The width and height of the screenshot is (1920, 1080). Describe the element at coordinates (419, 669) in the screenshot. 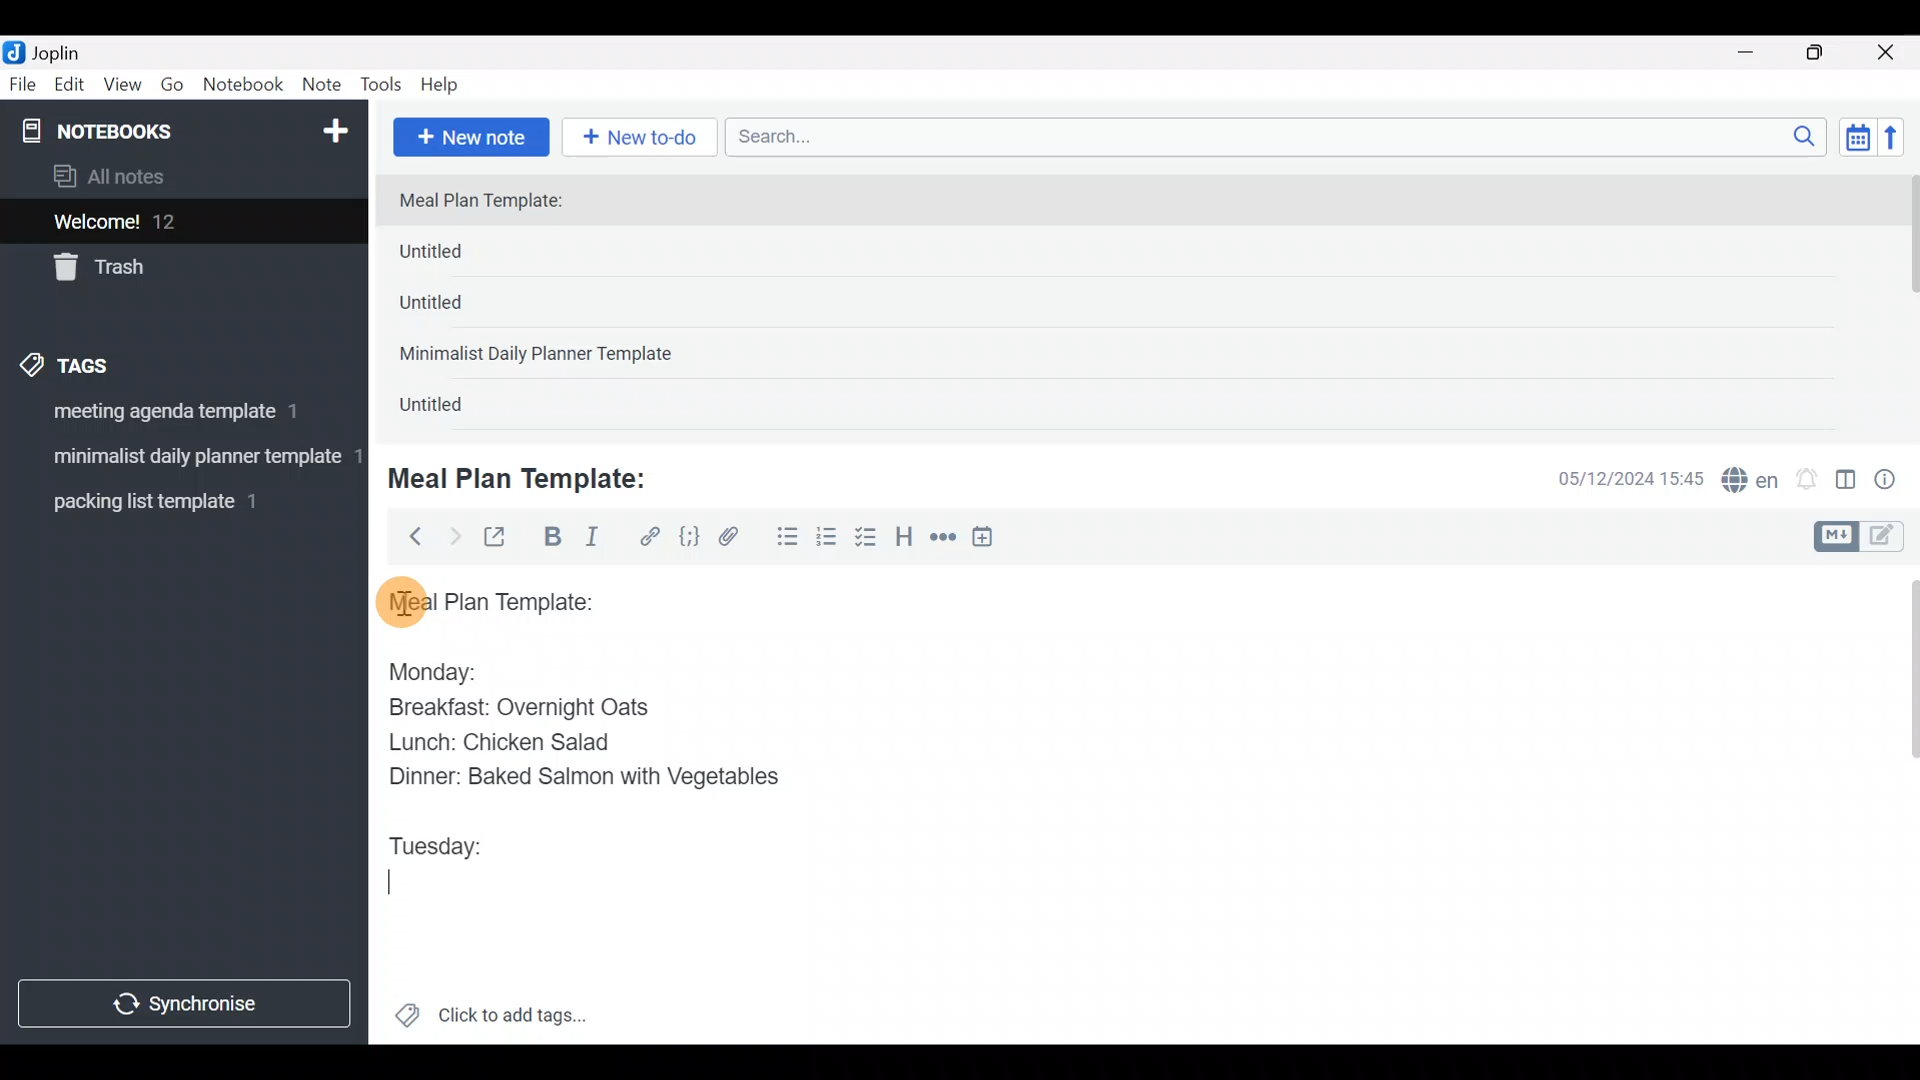

I see `Monday:` at that location.